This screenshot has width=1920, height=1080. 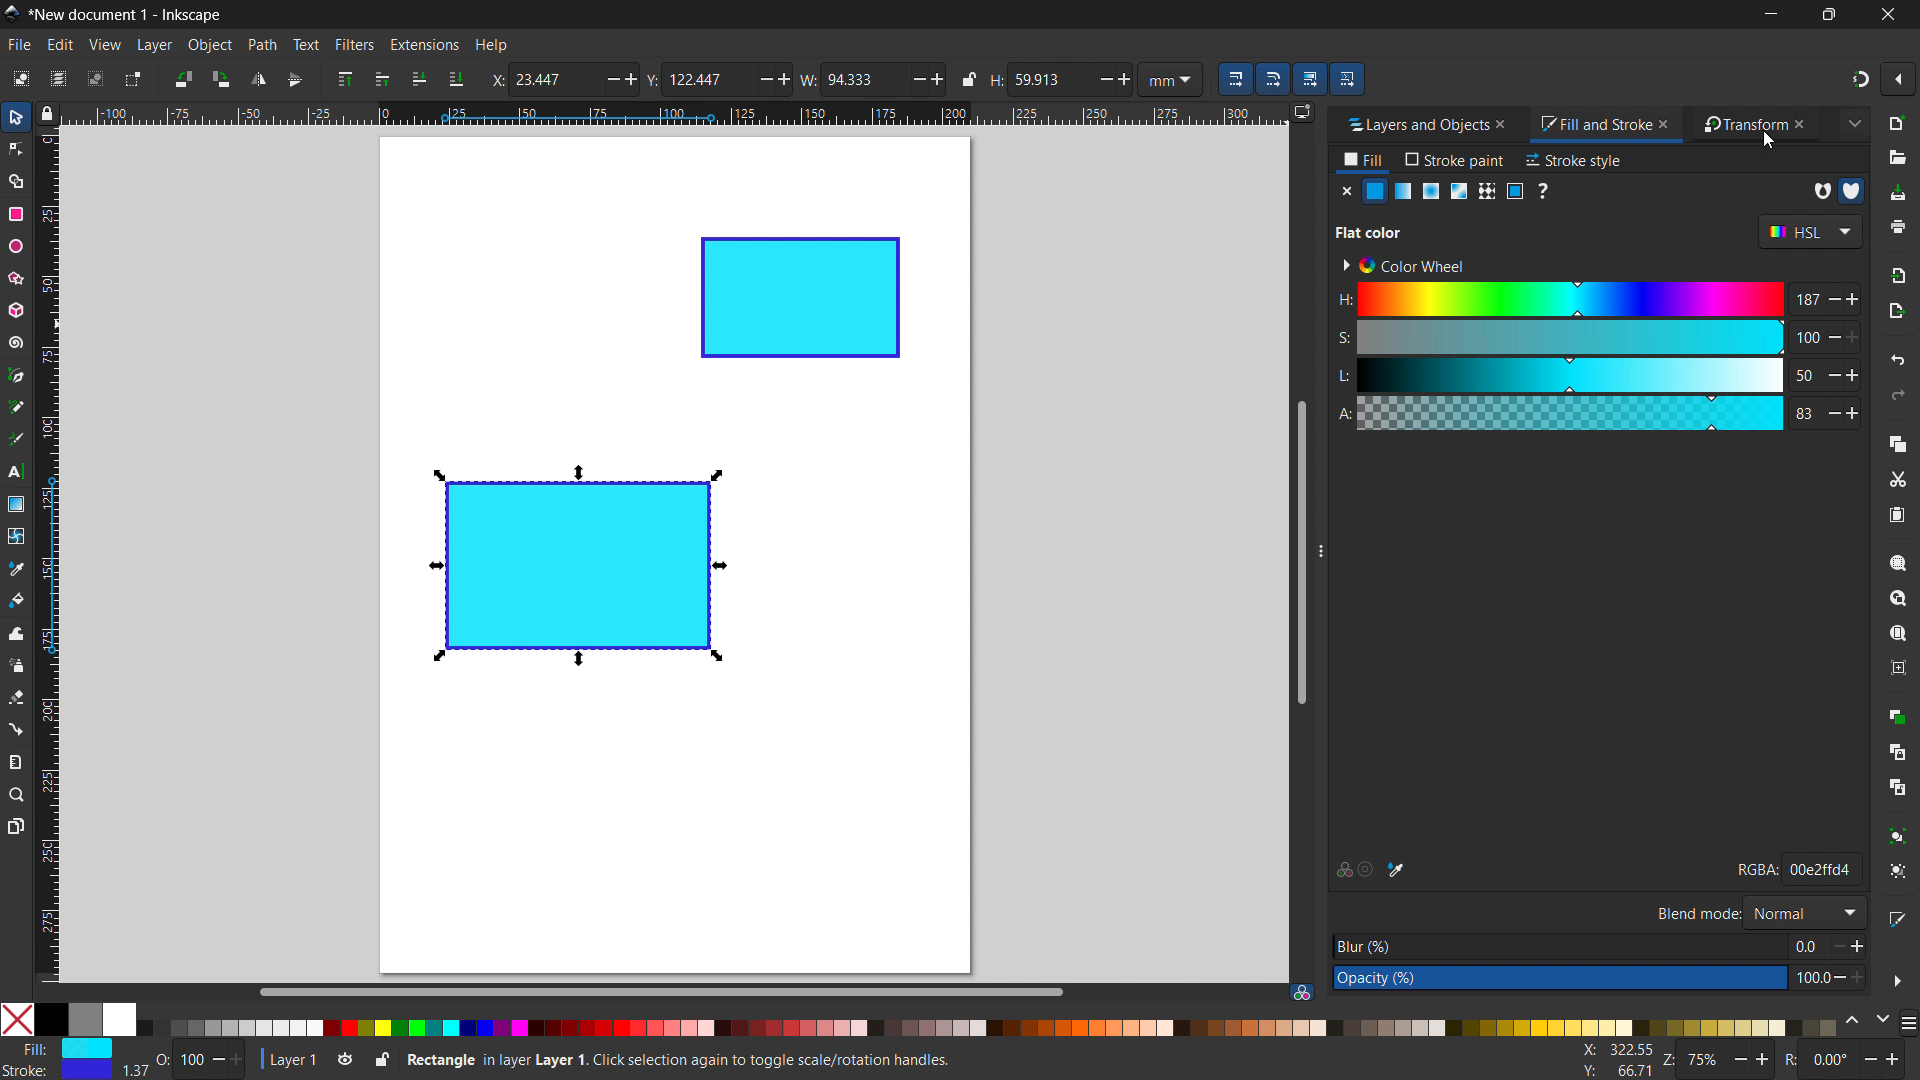 I want to click on pages tool, so click(x=17, y=825).